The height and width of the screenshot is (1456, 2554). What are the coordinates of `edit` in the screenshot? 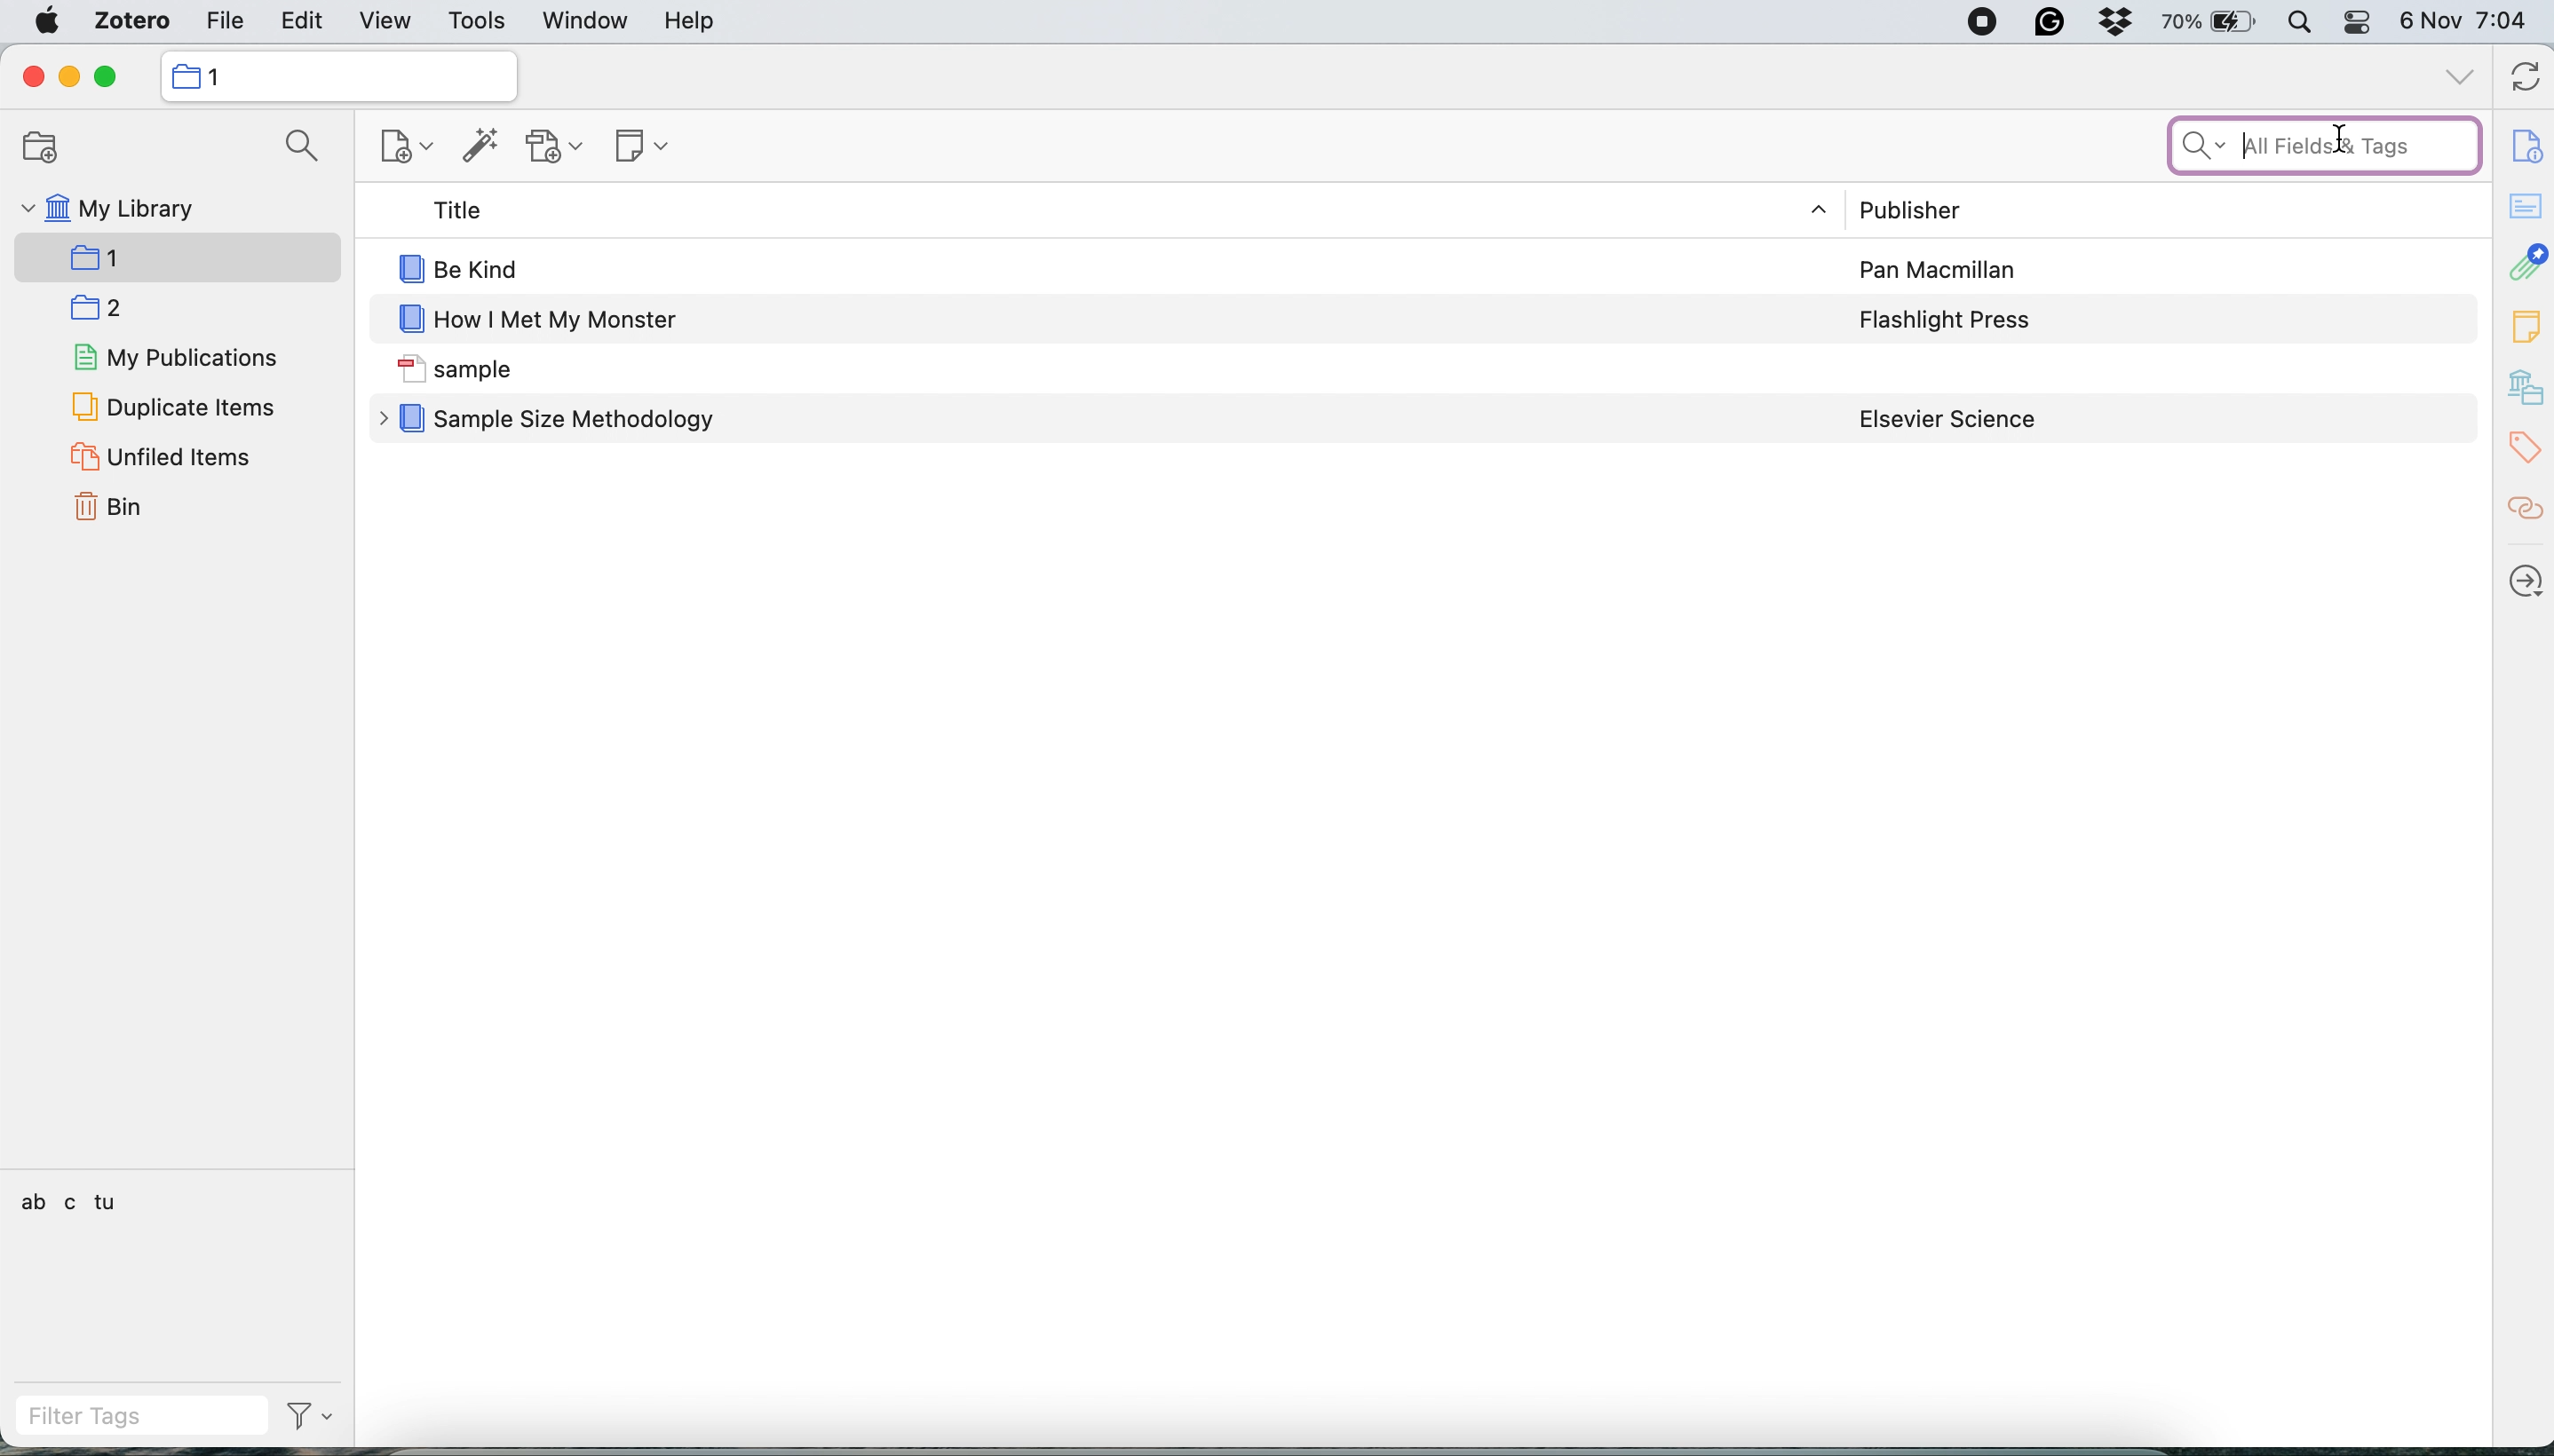 It's located at (302, 22).